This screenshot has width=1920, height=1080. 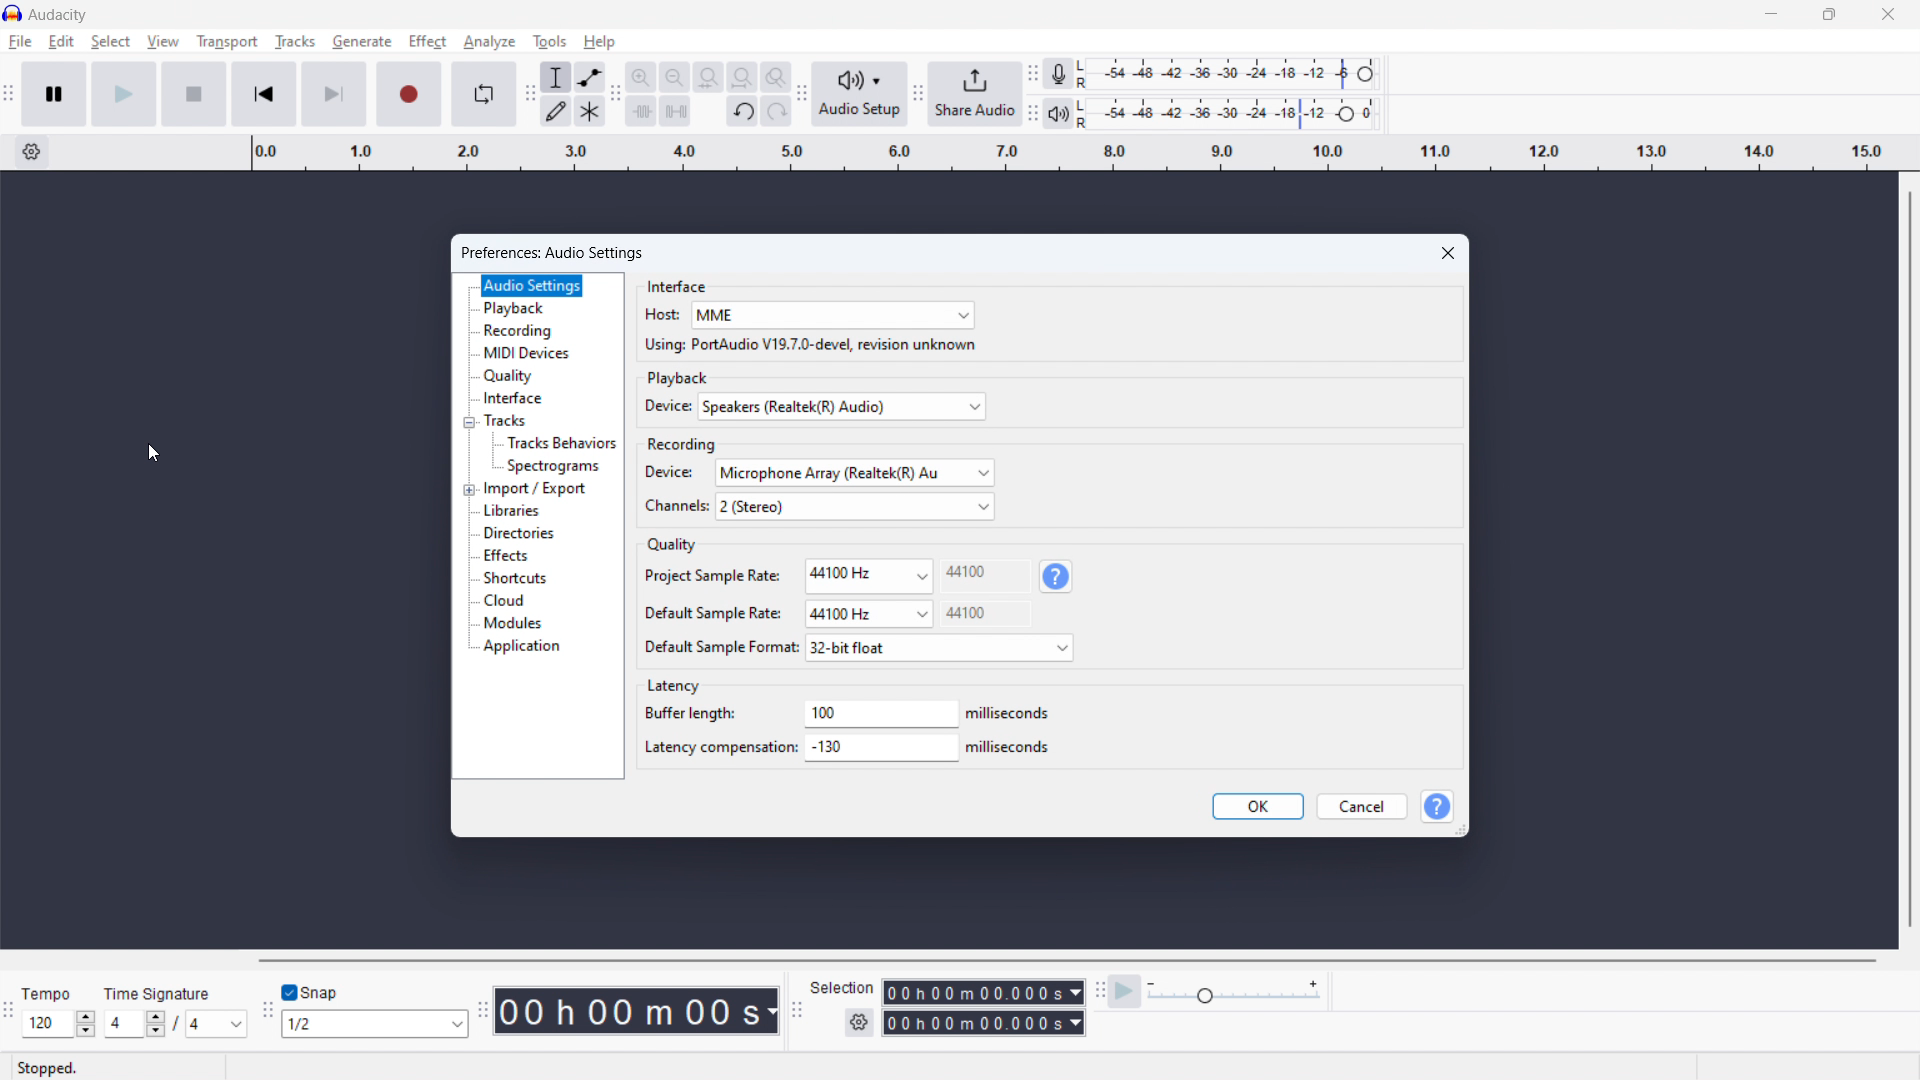 I want to click on envelop tool, so click(x=589, y=77).